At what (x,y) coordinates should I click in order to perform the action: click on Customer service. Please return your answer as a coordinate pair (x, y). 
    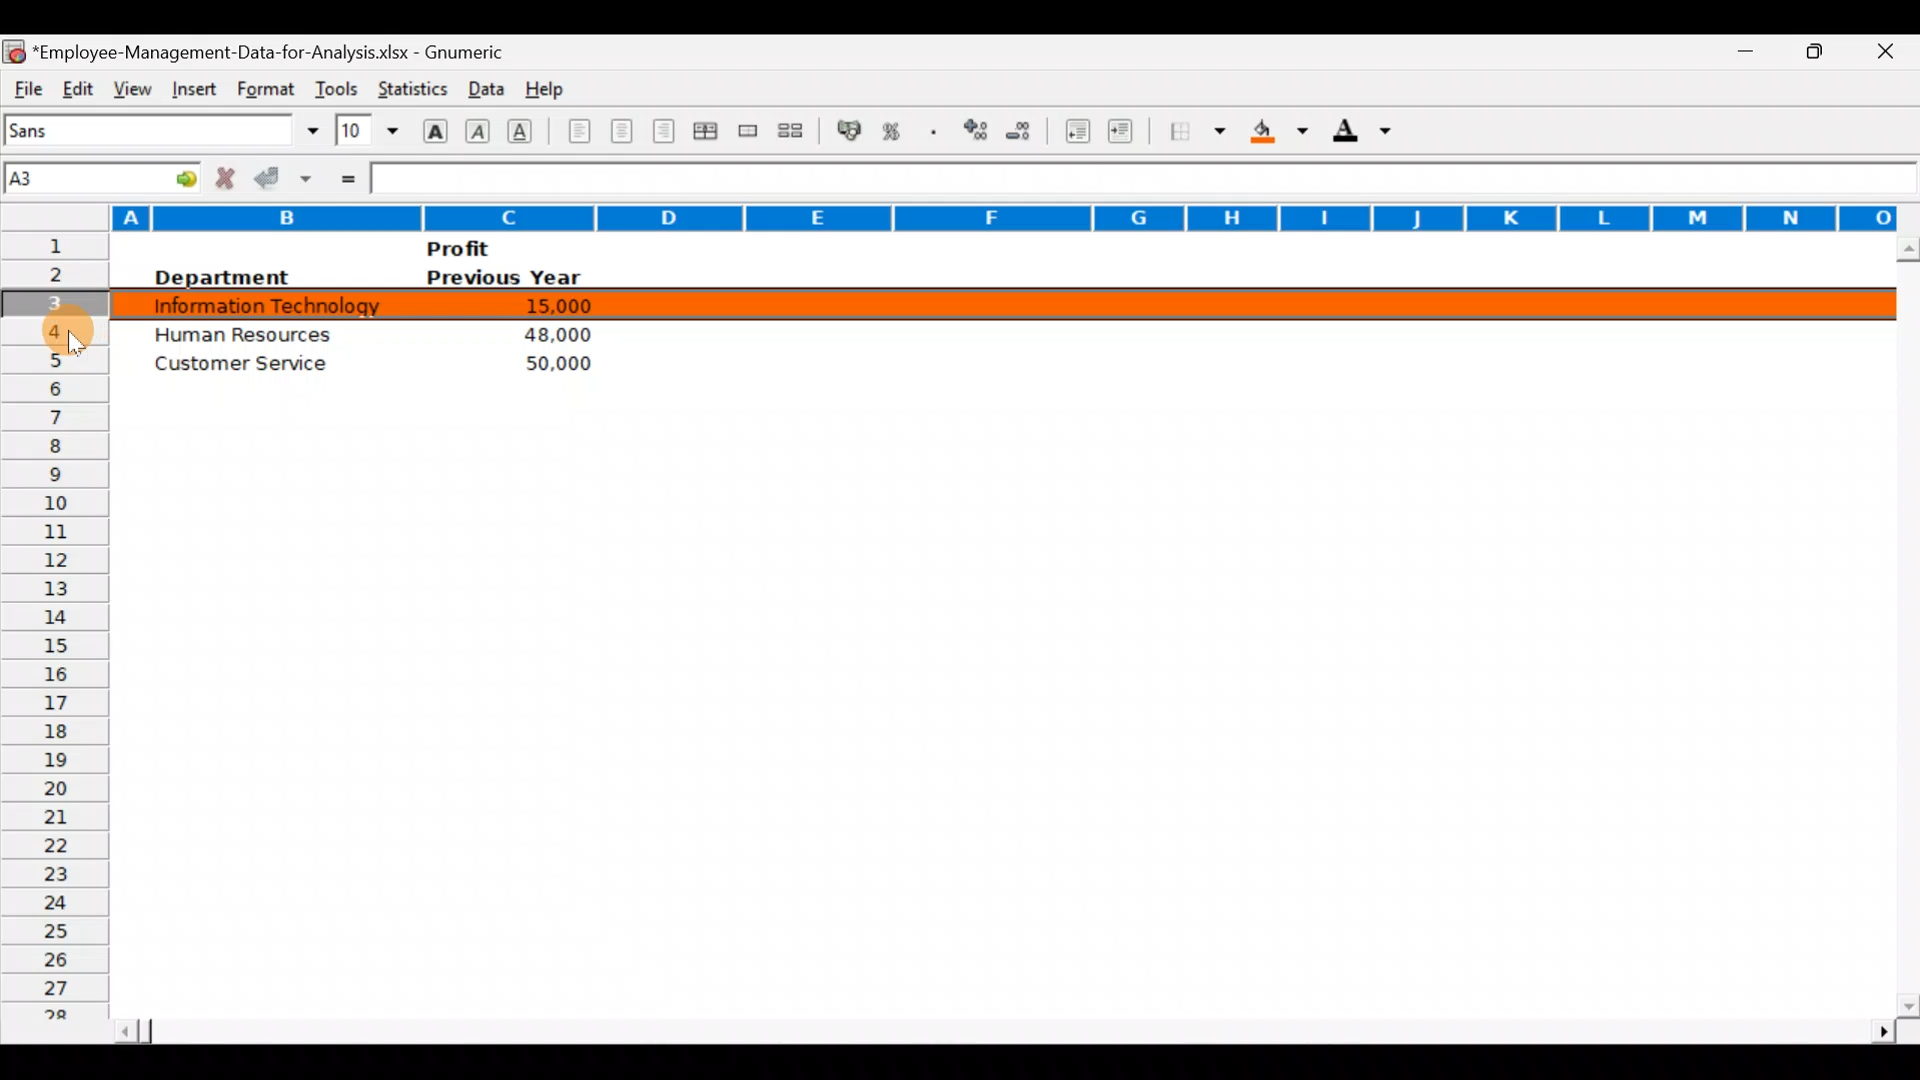
    Looking at the image, I should click on (251, 368).